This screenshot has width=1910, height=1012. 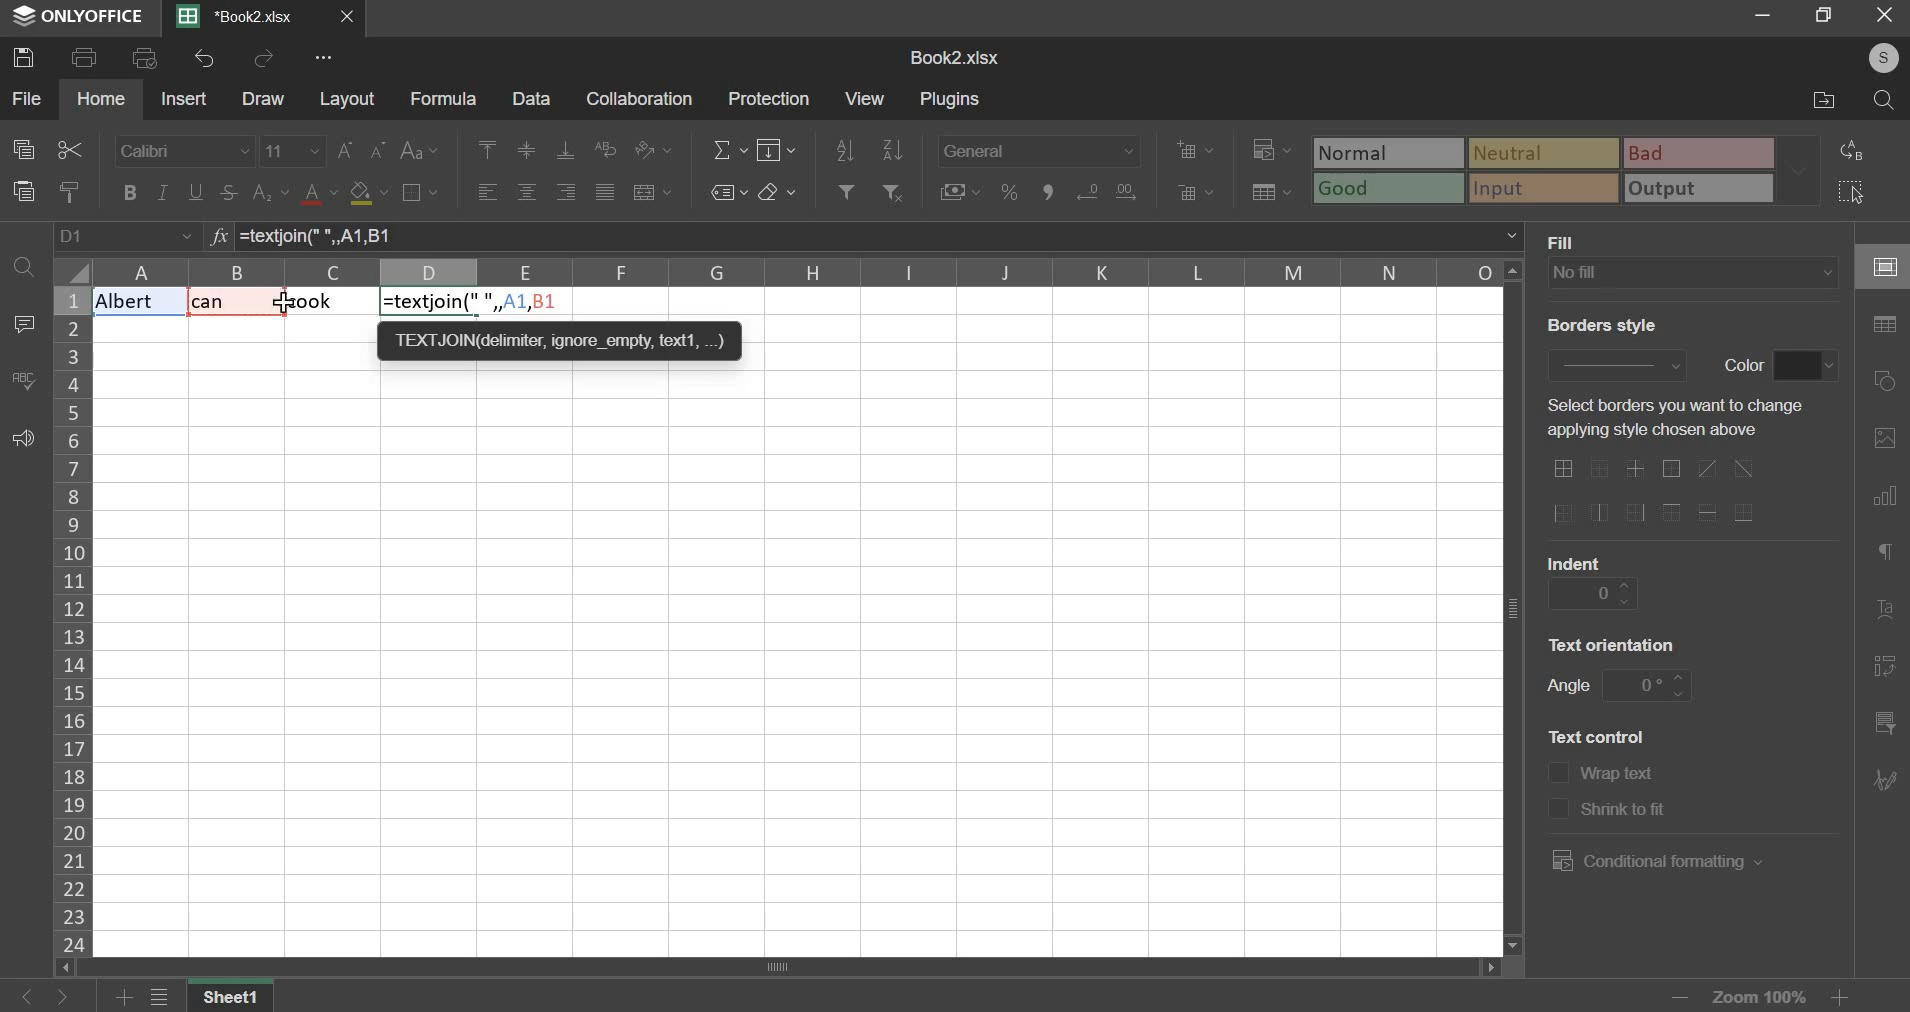 What do you see at coordinates (1668, 419) in the screenshot?
I see `text` at bounding box center [1668, 419].